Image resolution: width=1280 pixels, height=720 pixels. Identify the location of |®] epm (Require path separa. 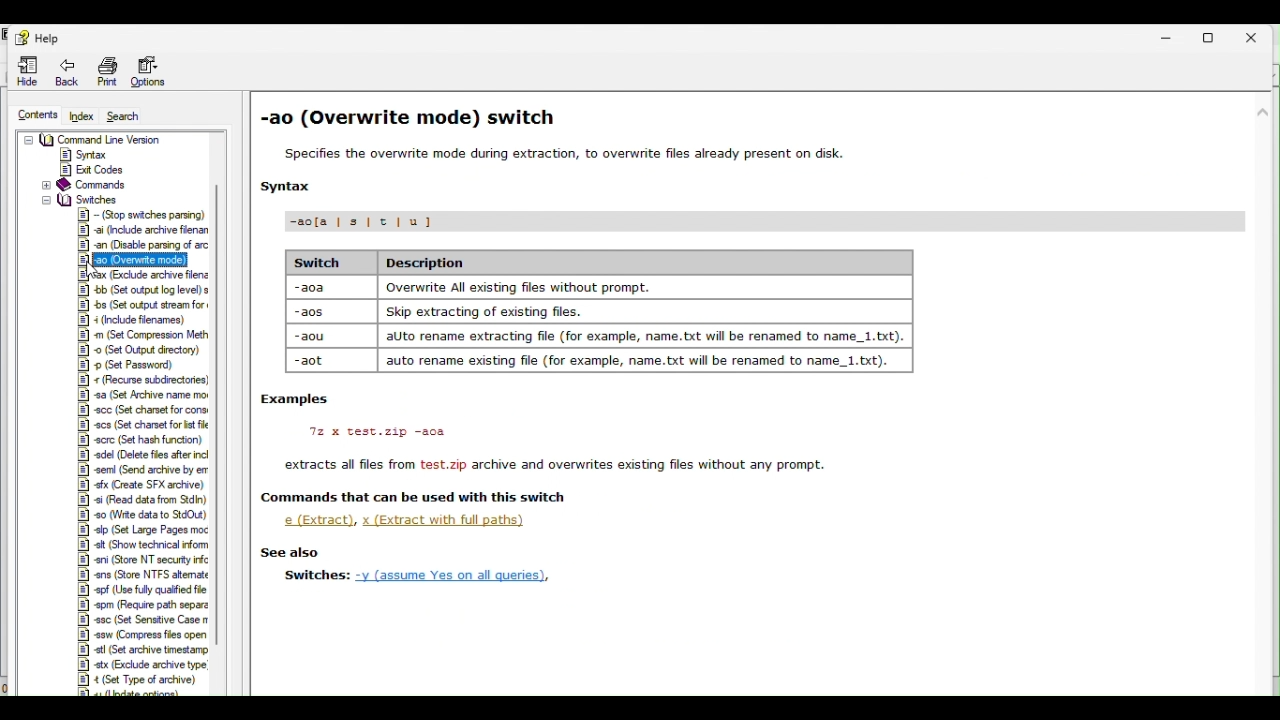
(143, 605).